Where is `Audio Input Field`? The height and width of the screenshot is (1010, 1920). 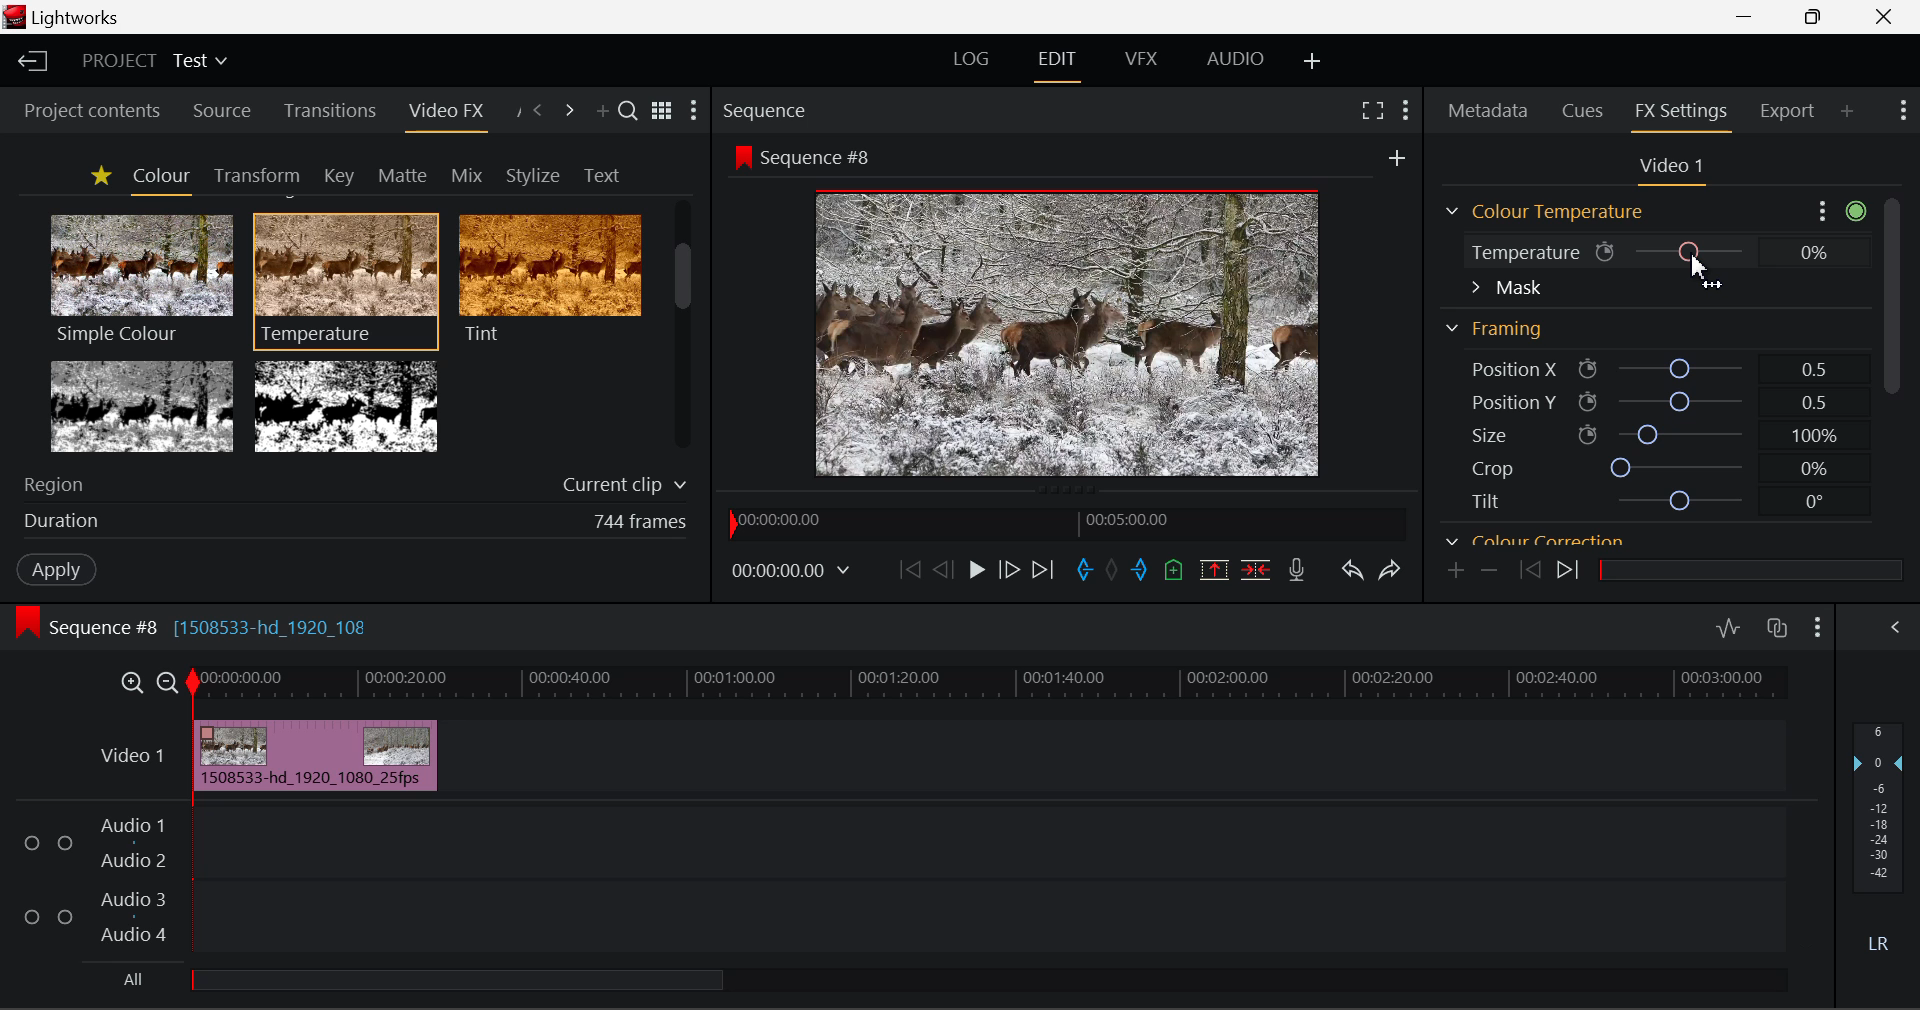
Audio Input Field is located at coordinates (990, 878).